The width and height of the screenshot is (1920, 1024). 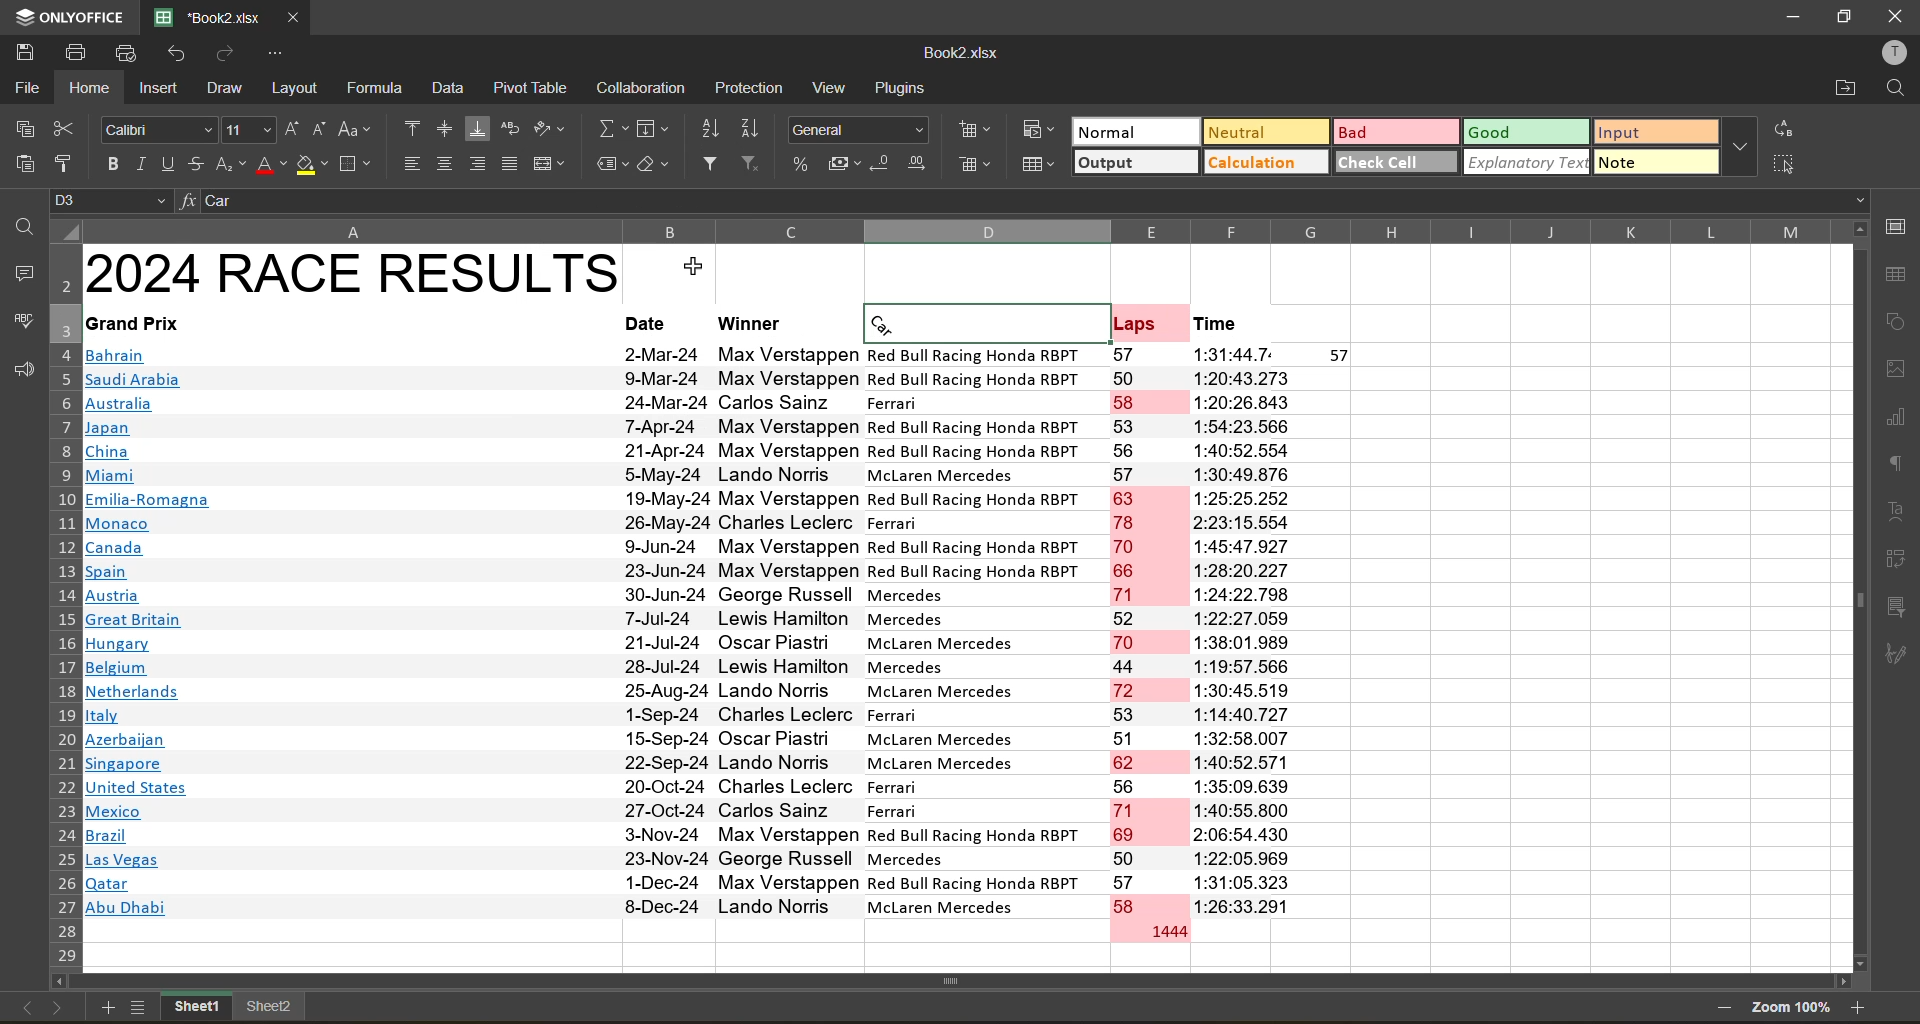 I want to click on protection, so click(x=755, y=87).